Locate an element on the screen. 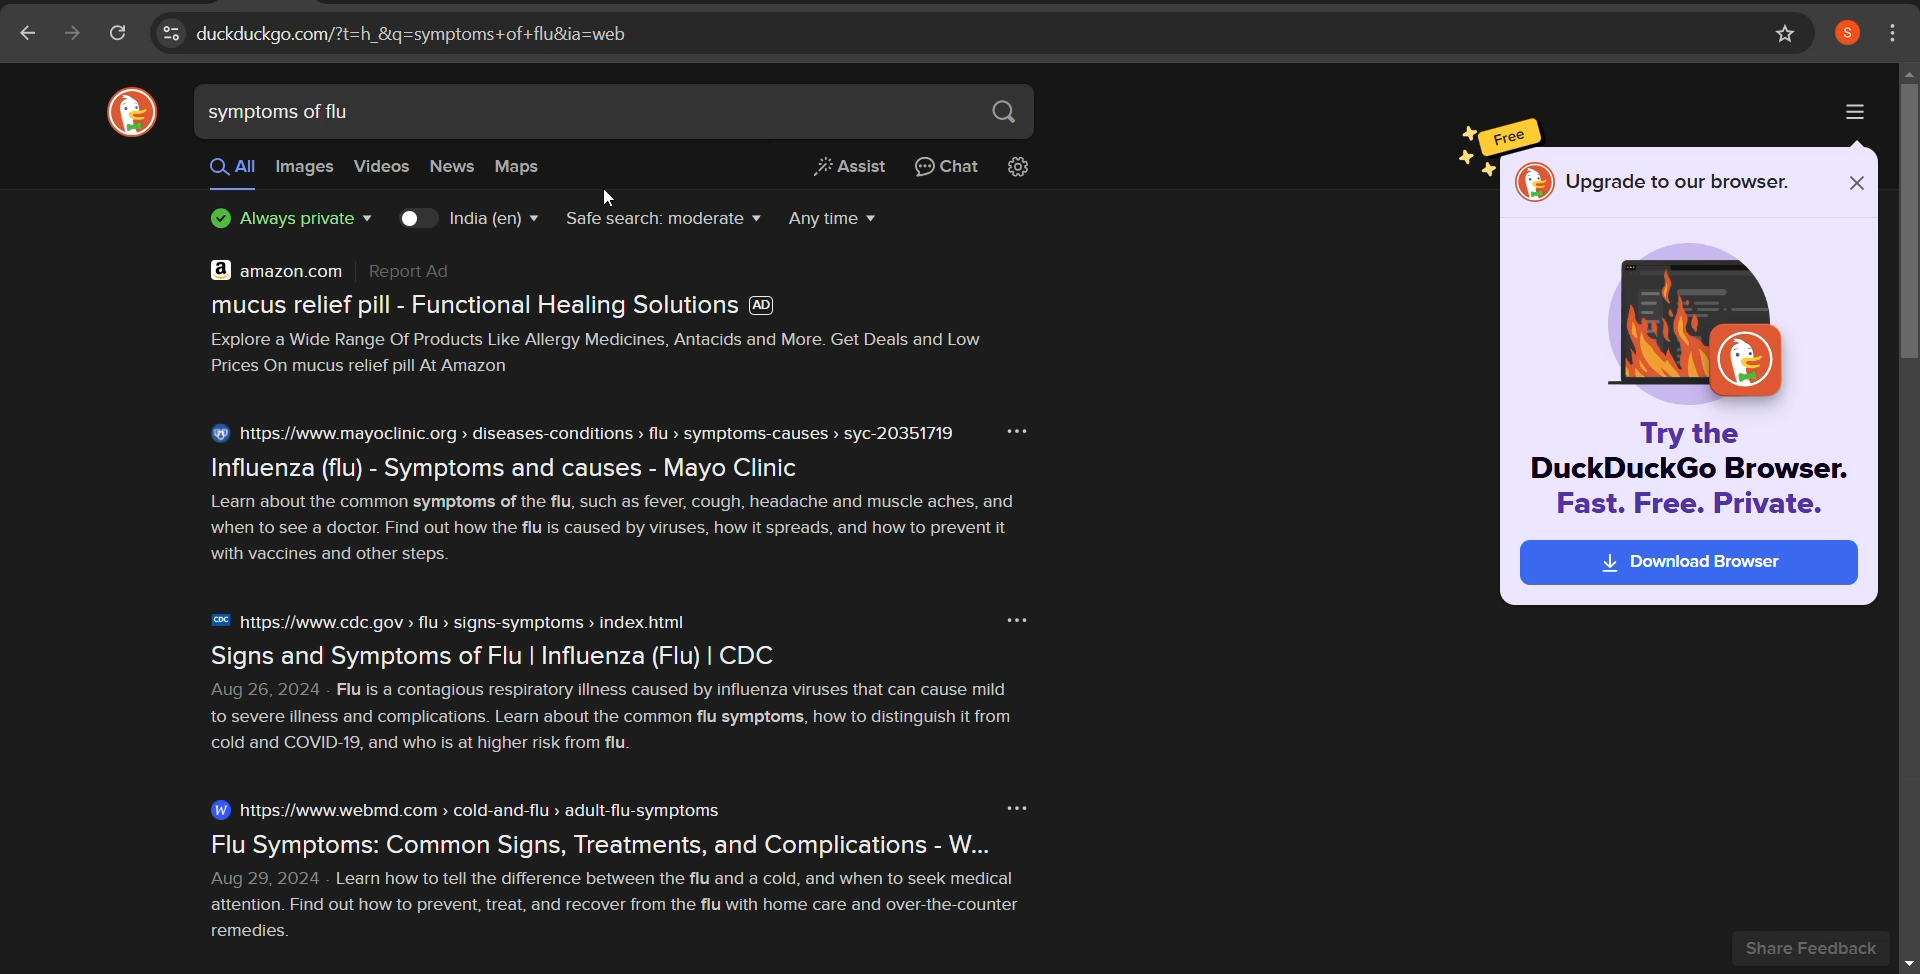 Image resolution: width=1920 pixels, height=974 pixels. web address is located at coordinates (939, 33).